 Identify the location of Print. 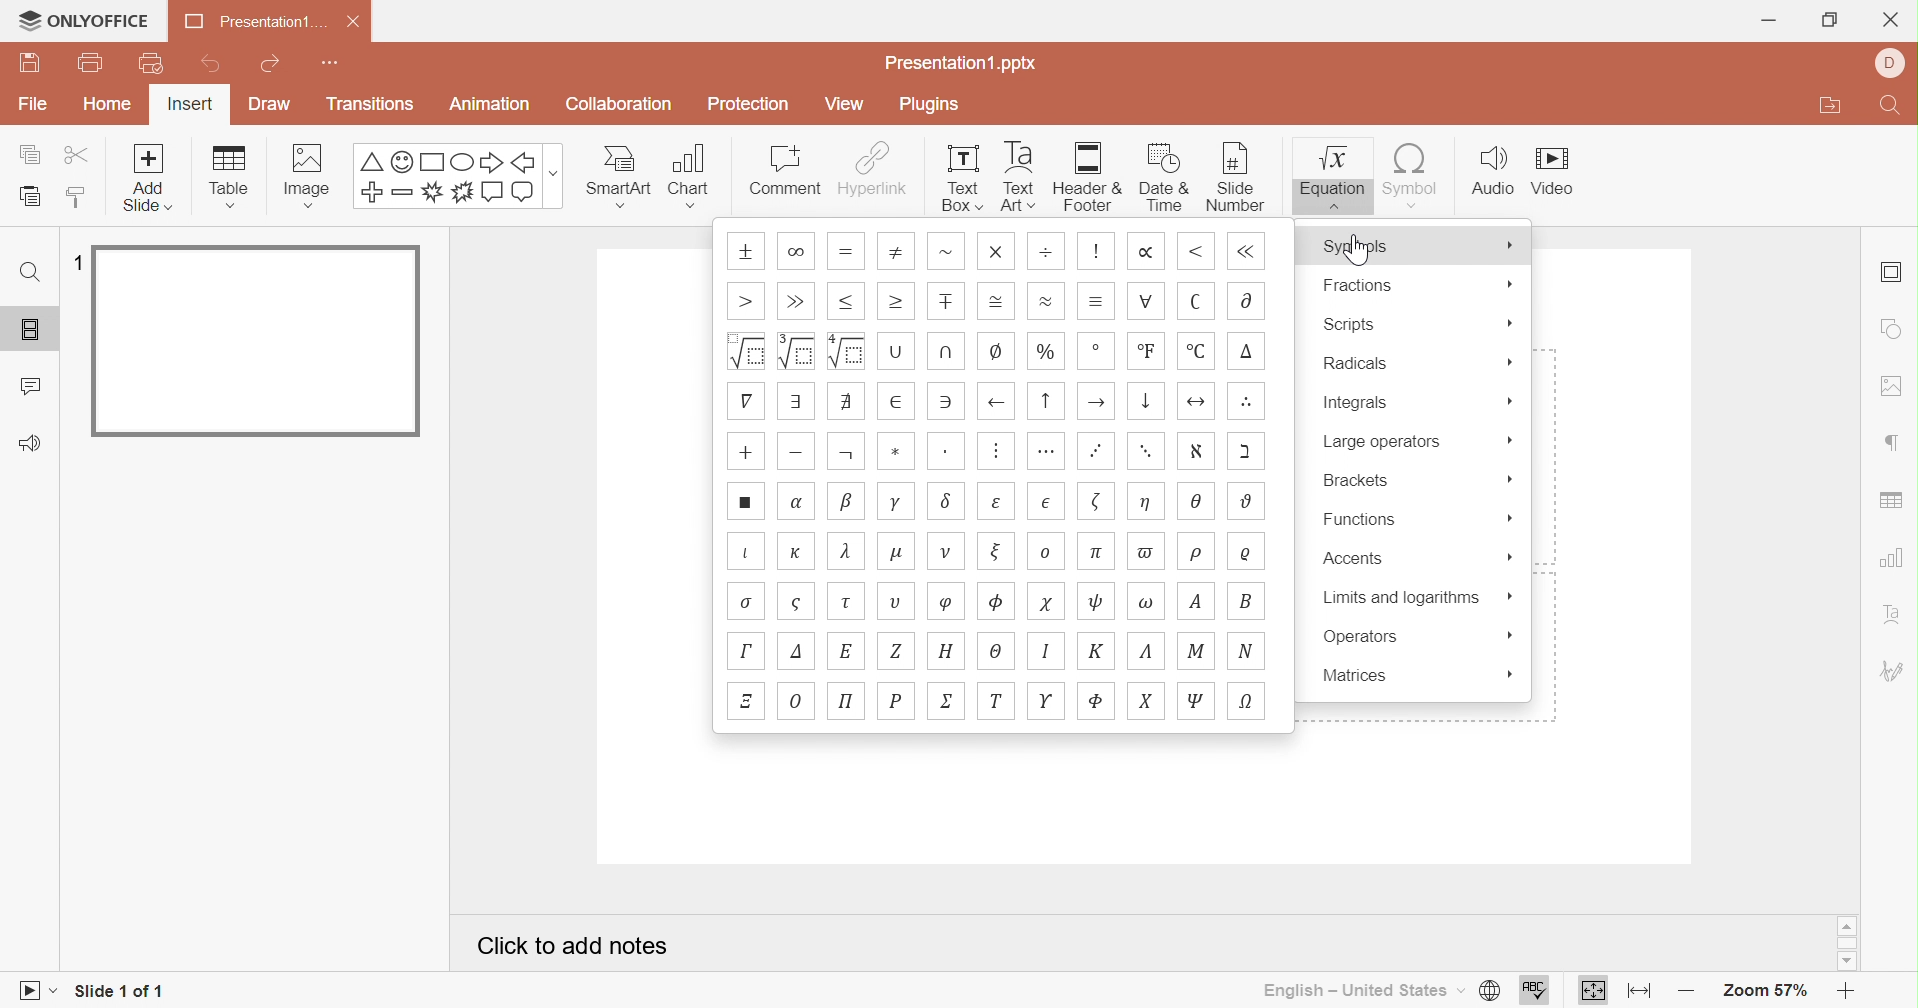
(93, 66).